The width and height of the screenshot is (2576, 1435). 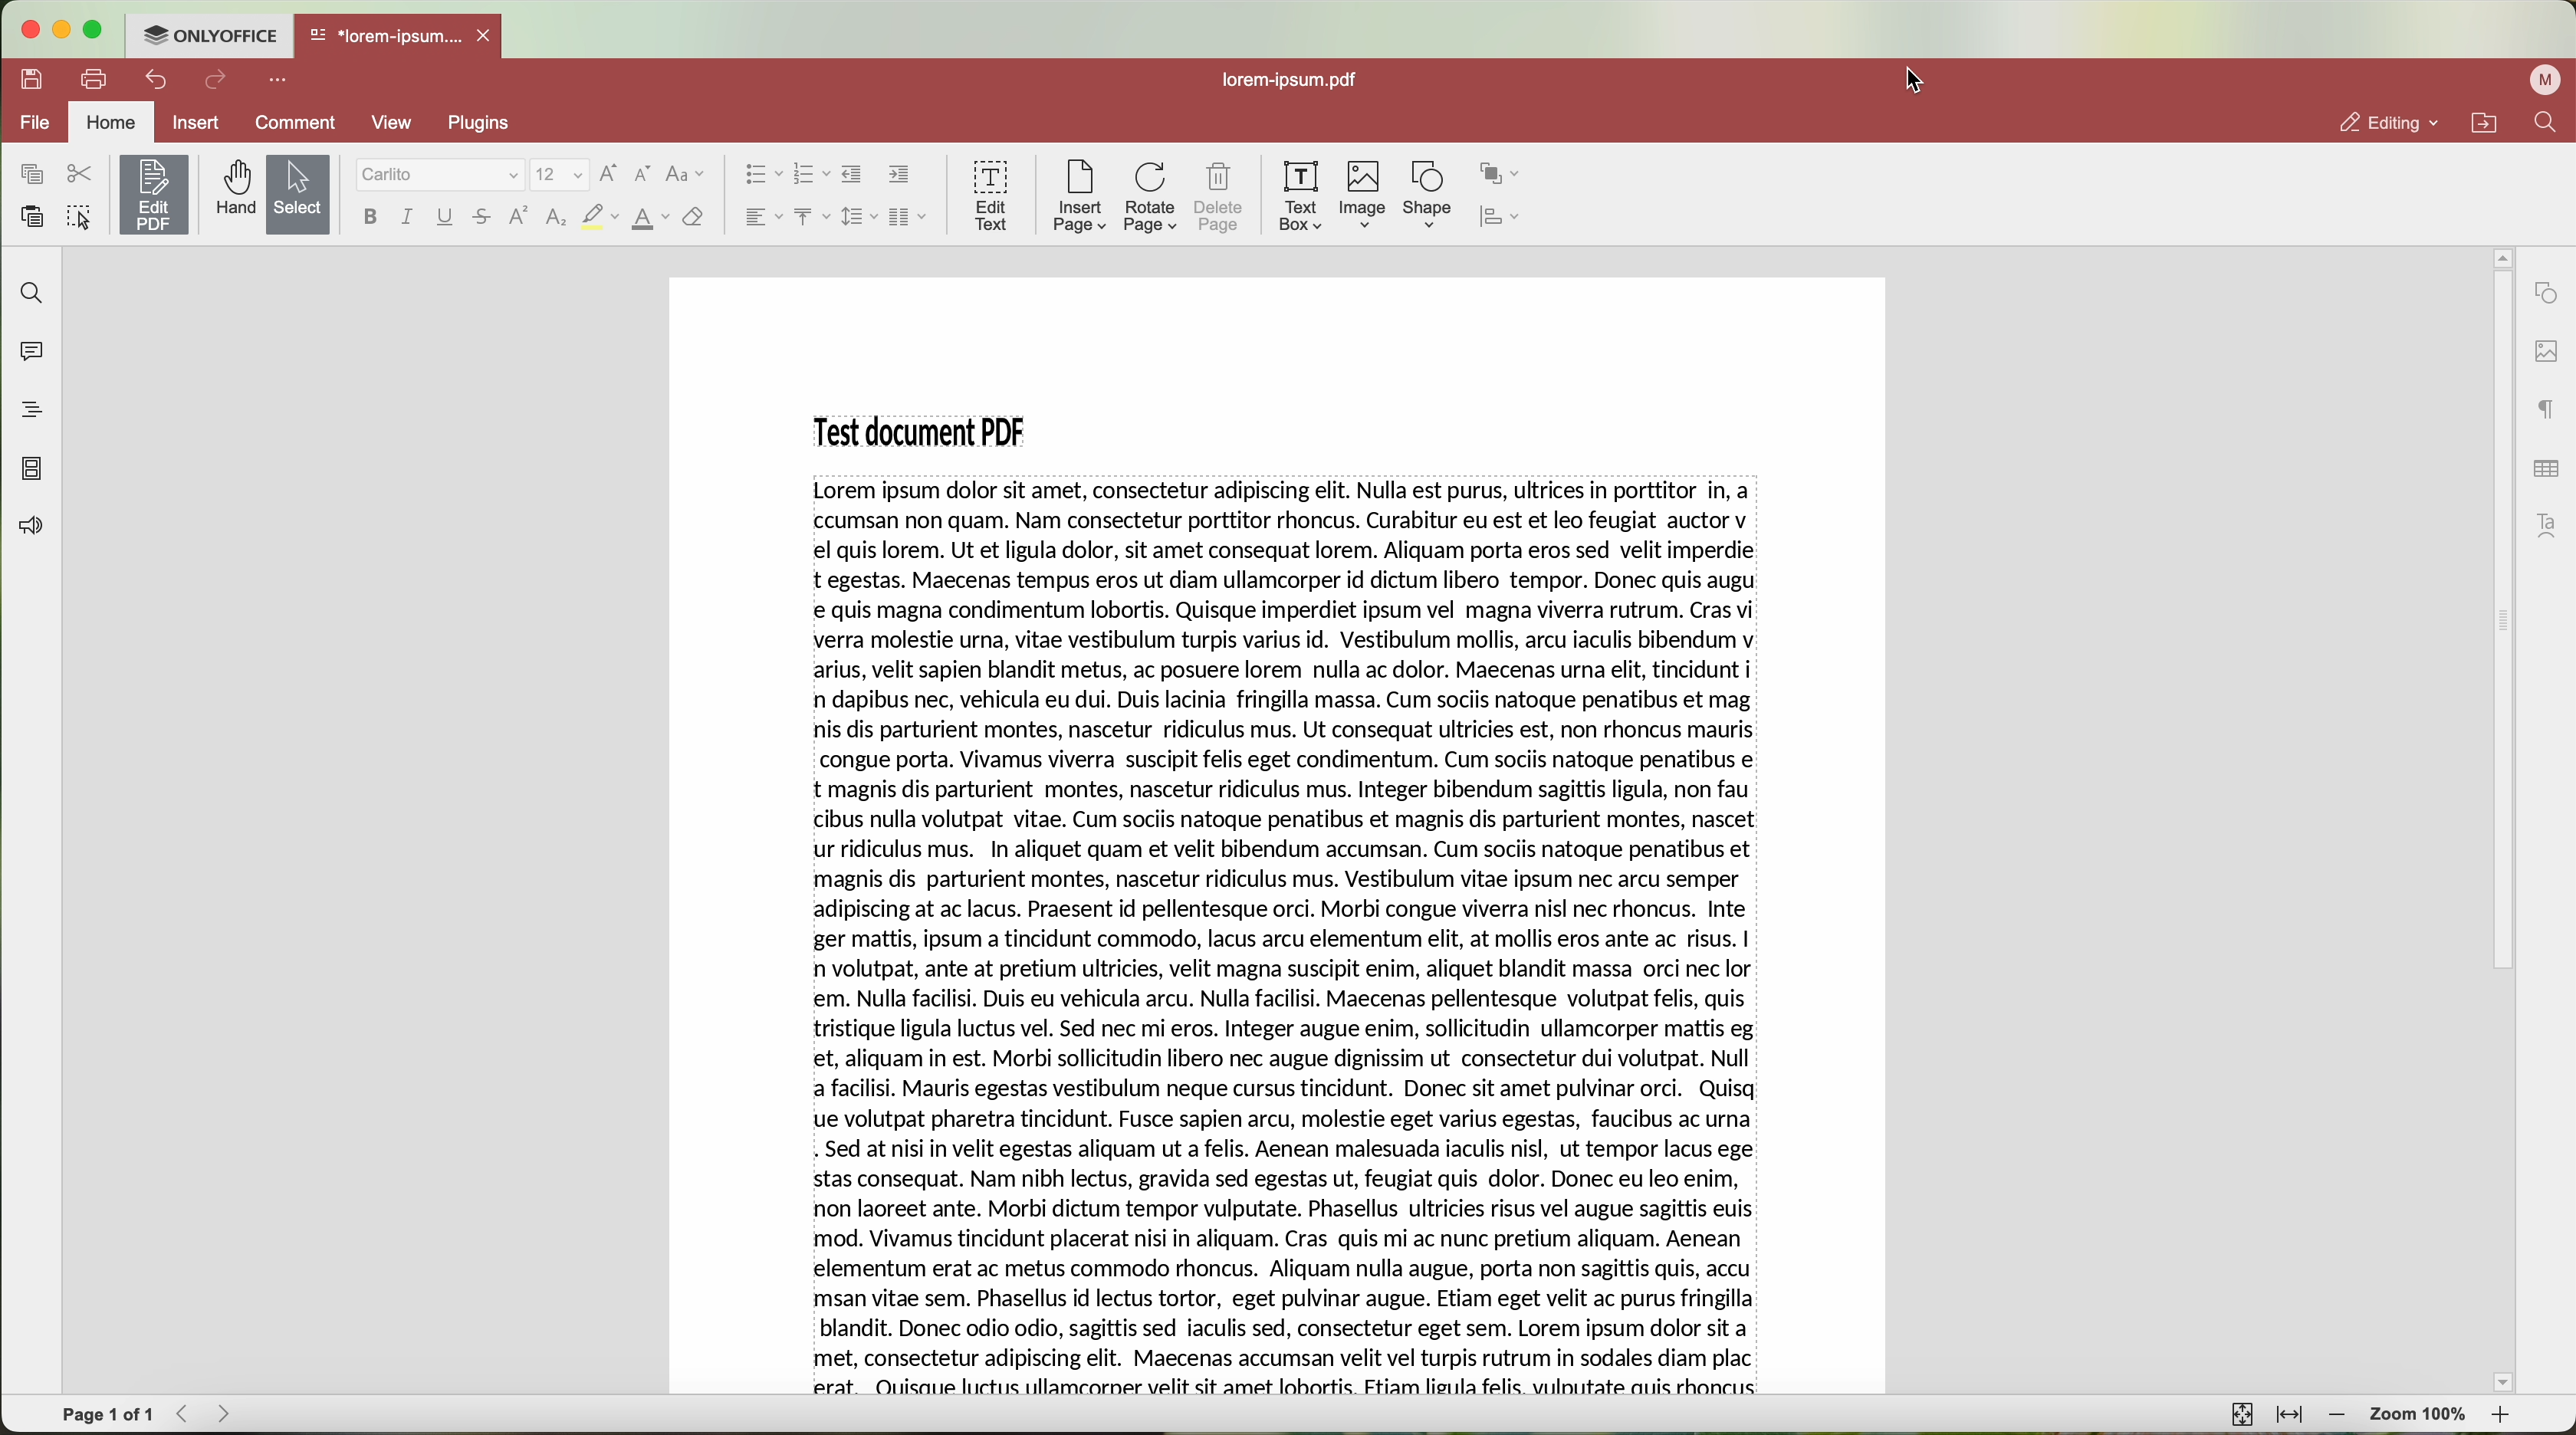 I want to click on home, so click(x=113, y=122).